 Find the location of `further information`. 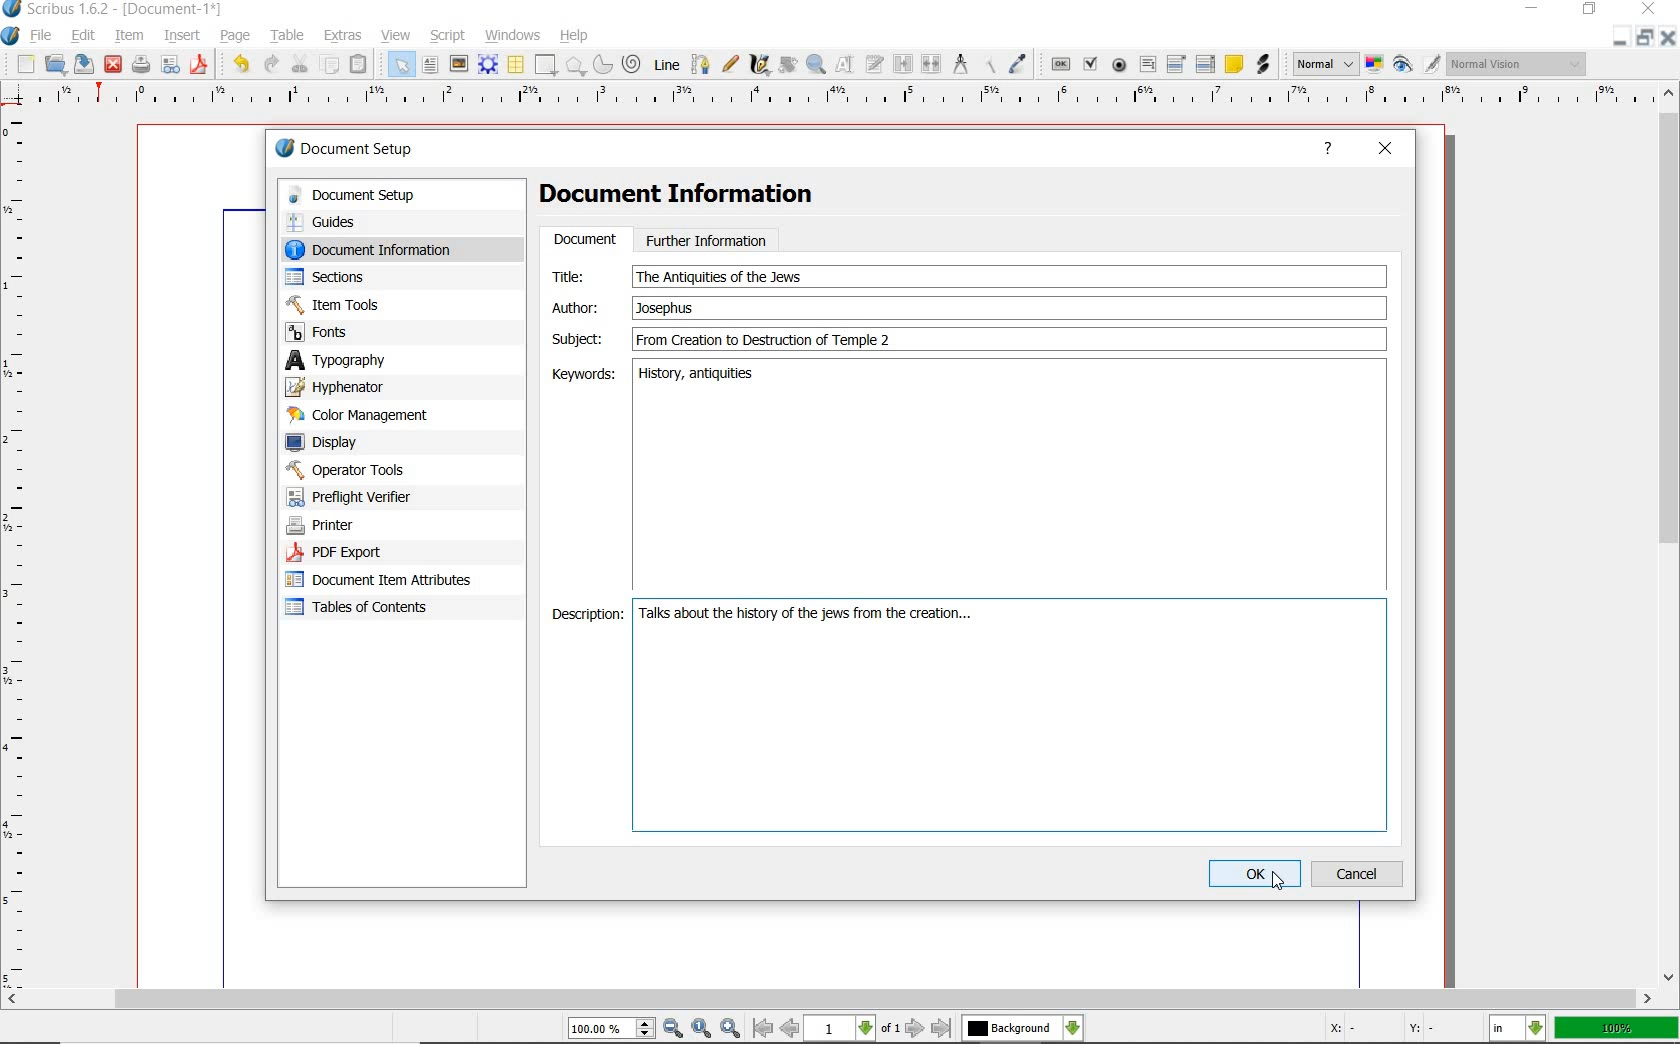

further information is located at coordinates (707, 239).